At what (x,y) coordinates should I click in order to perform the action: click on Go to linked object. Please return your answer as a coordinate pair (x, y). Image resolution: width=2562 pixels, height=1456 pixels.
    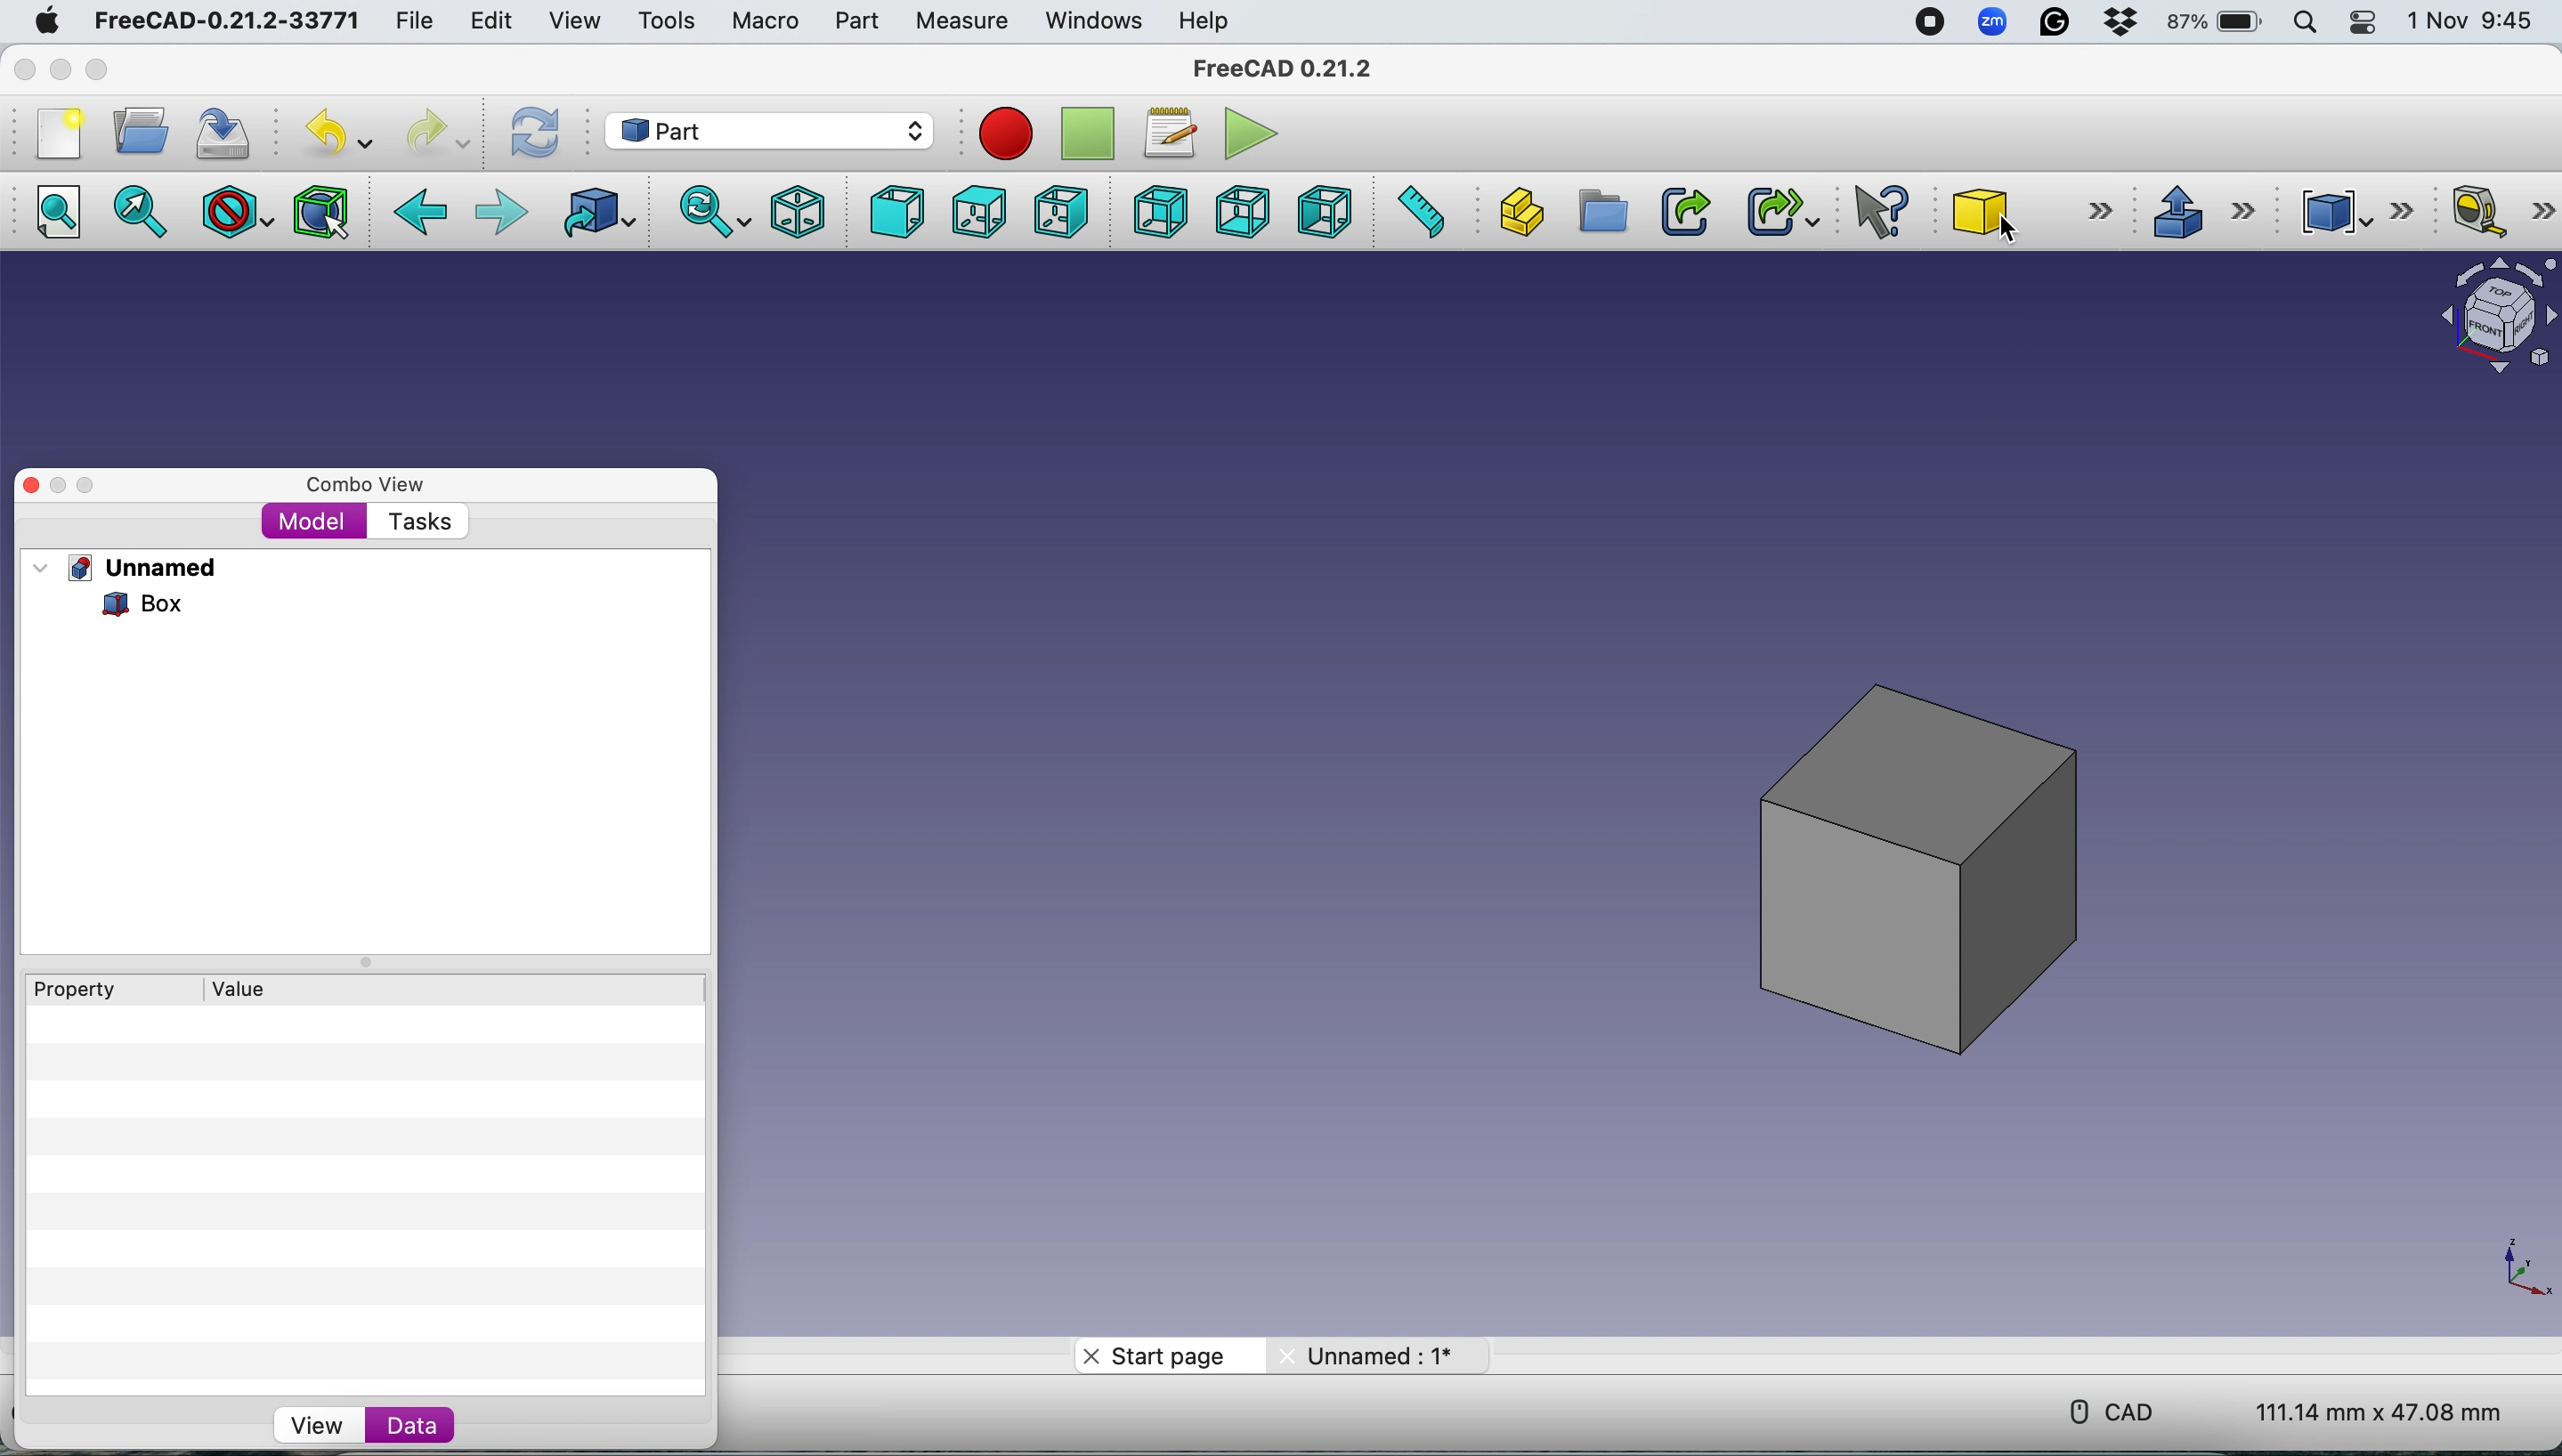
    Looking at the image, I should click on (603, 213).